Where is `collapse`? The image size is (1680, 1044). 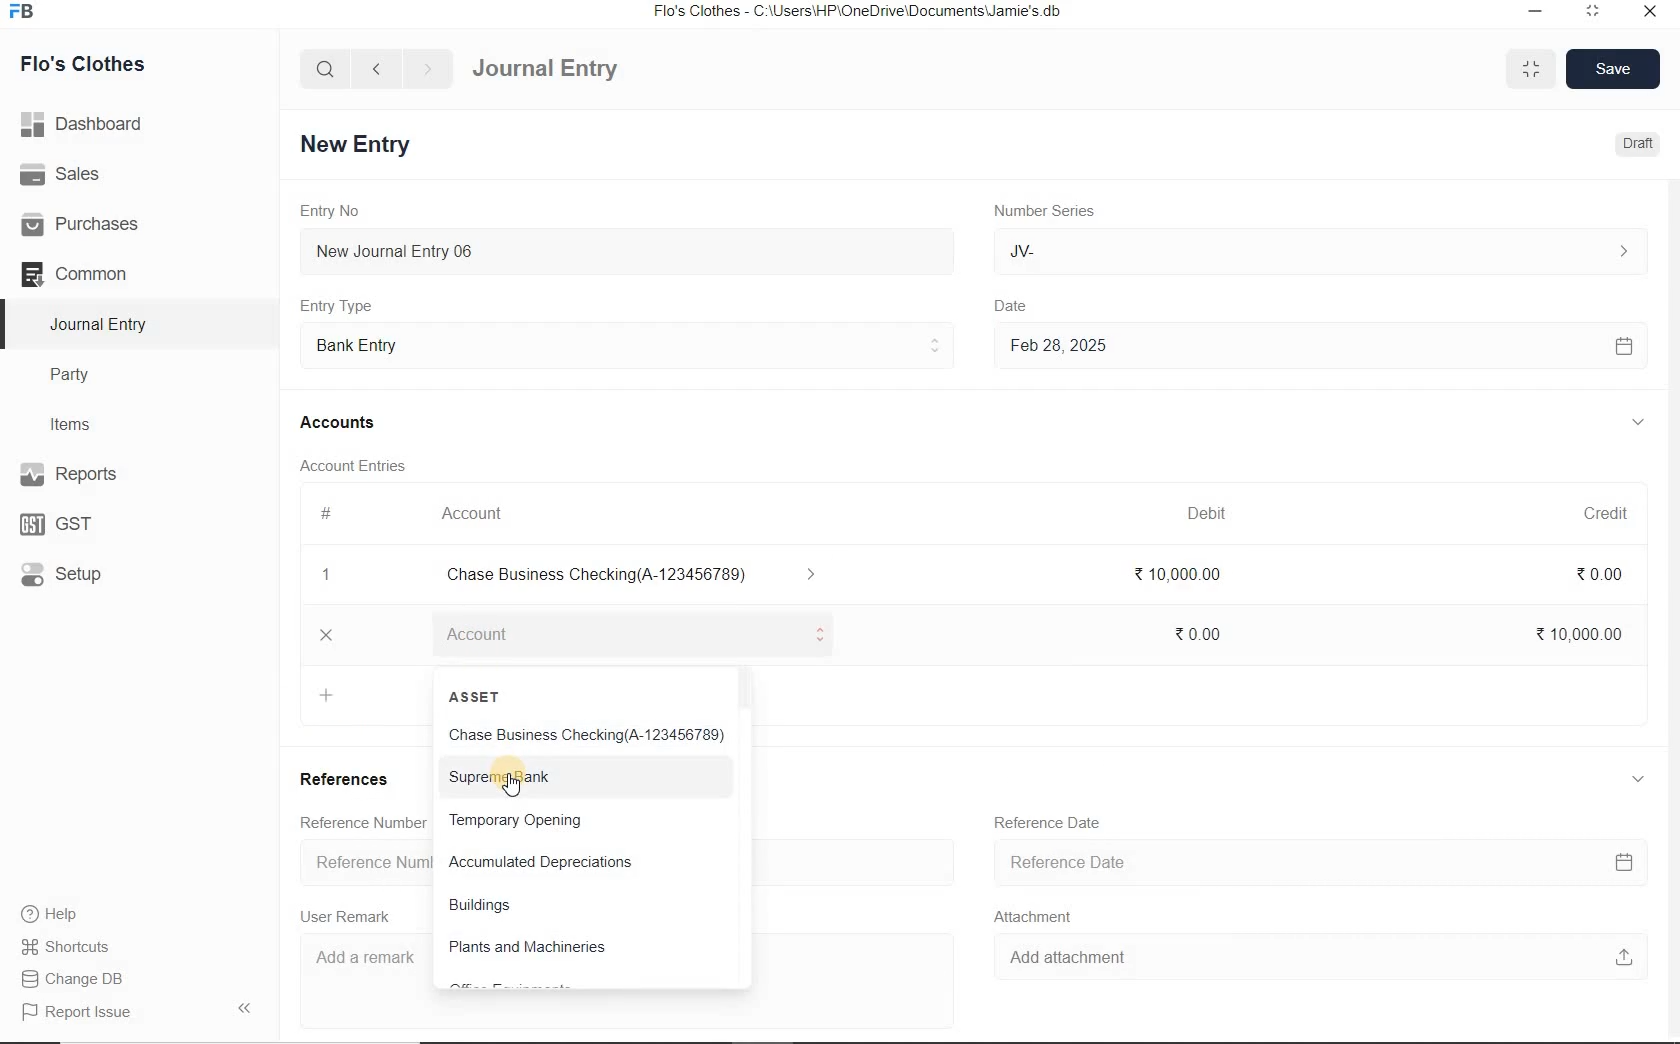
collapse is located at coordinates (1638, 422).